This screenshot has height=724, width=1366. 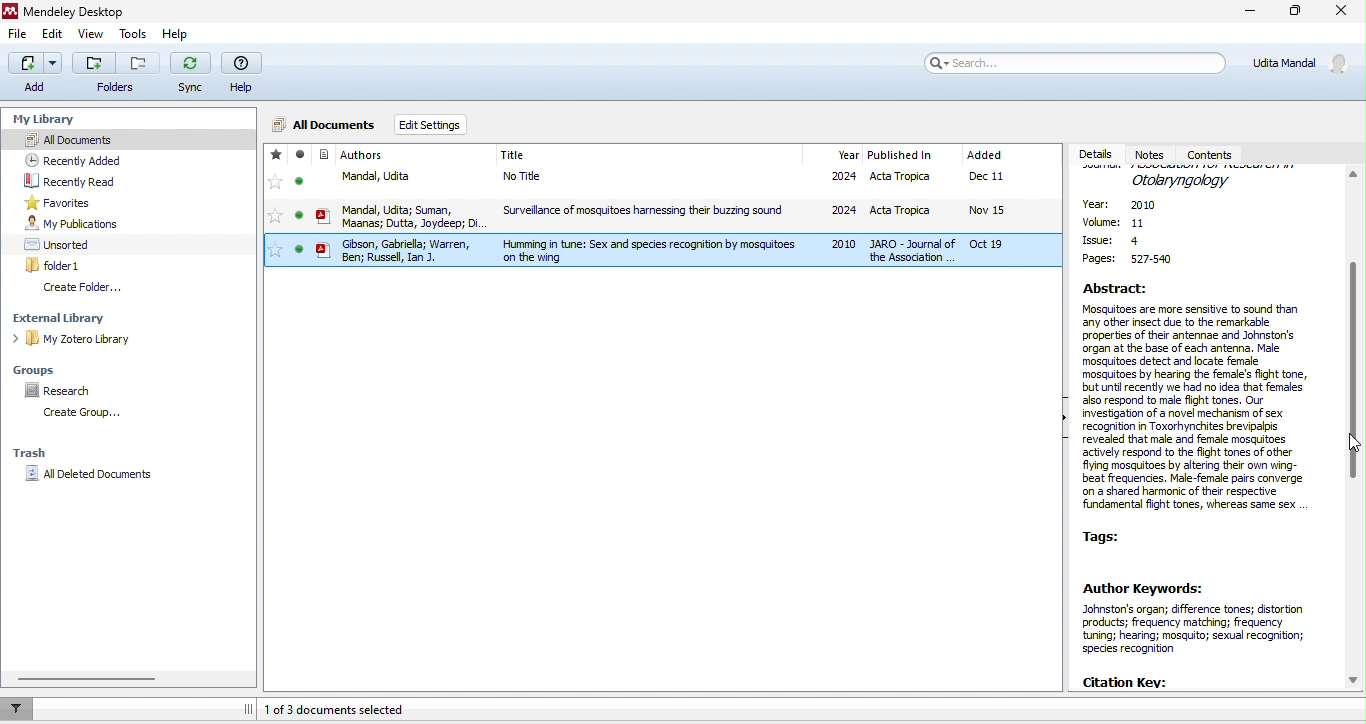 I want to click on edit settings, so click(x=430, y=125).